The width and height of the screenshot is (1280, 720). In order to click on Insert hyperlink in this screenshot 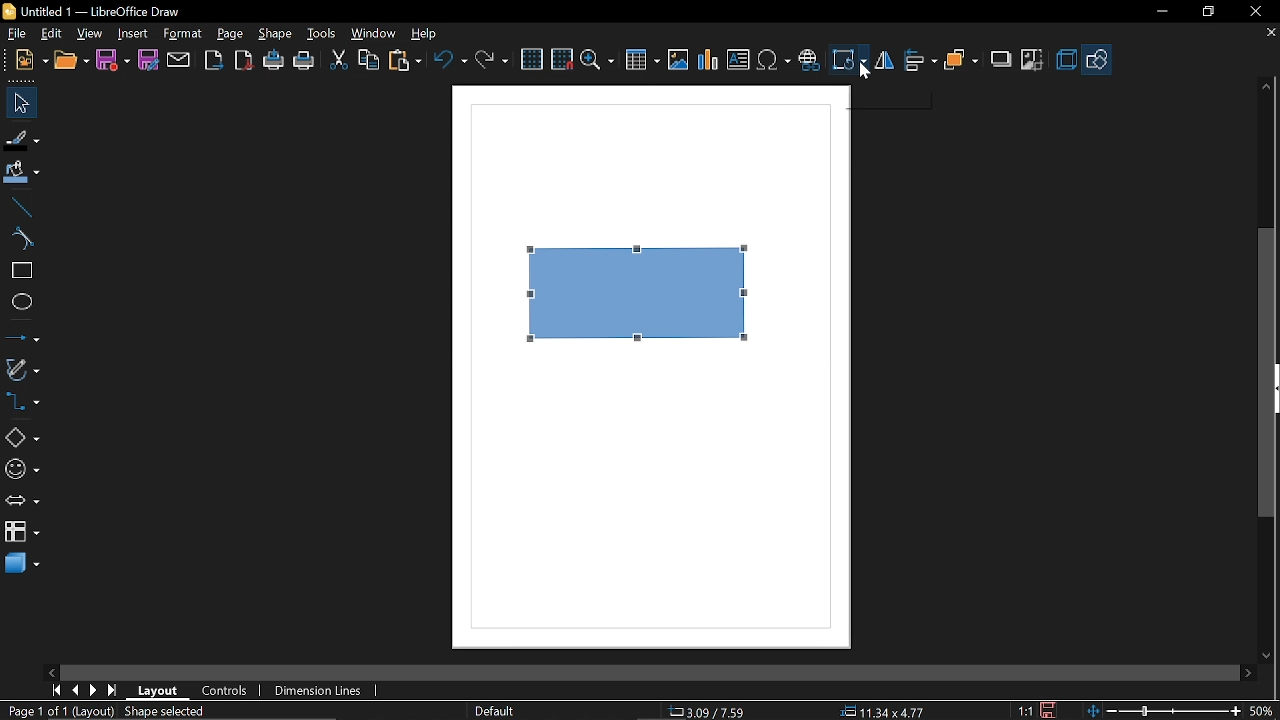, I will do `click(810, 58)`.